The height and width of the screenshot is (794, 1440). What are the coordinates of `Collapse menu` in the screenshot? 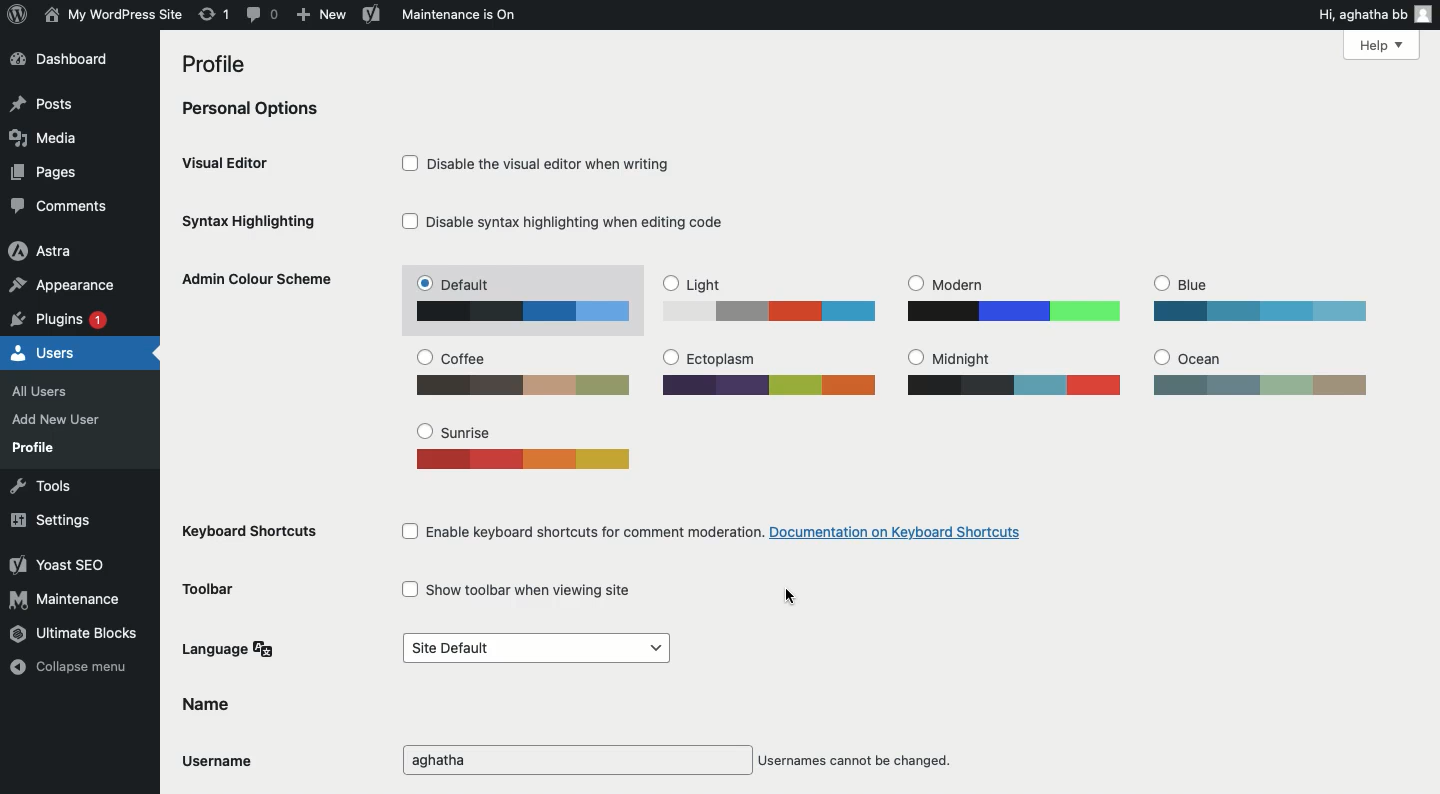 It's located at (68, 667).